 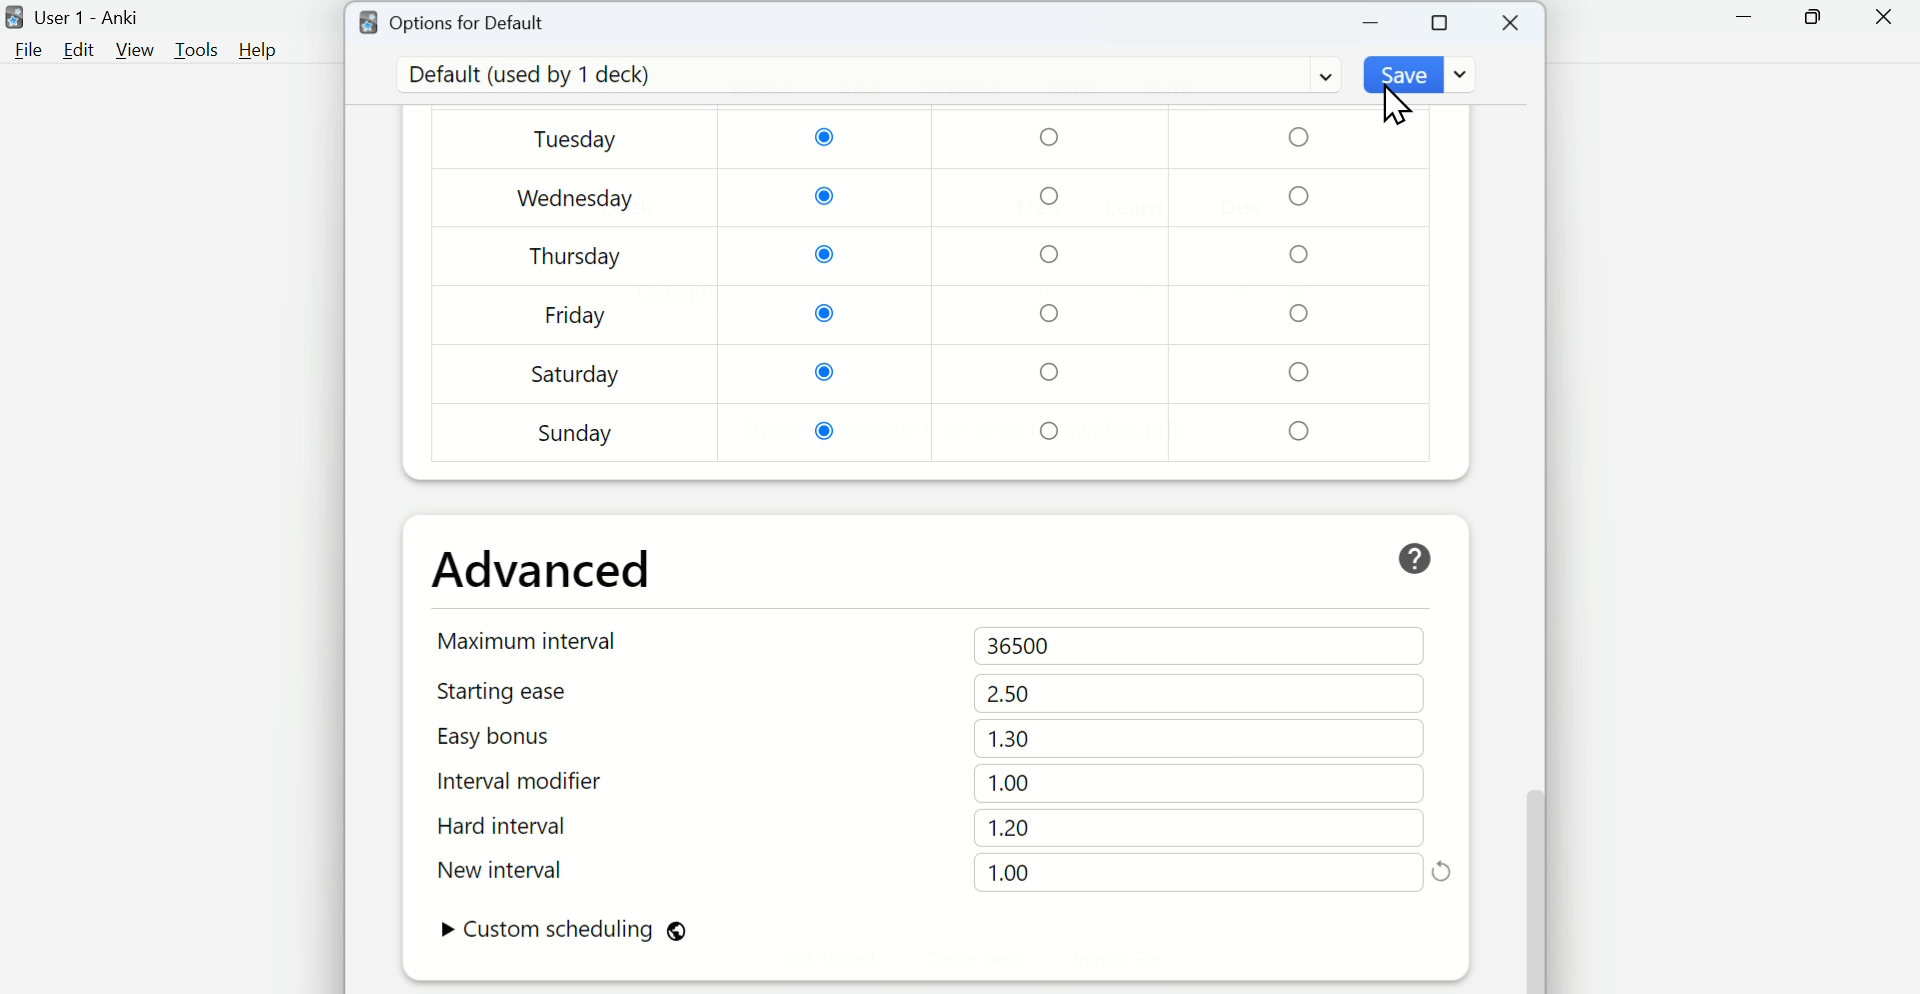 I want to click on Hard interval, so click(x=527, y=829).